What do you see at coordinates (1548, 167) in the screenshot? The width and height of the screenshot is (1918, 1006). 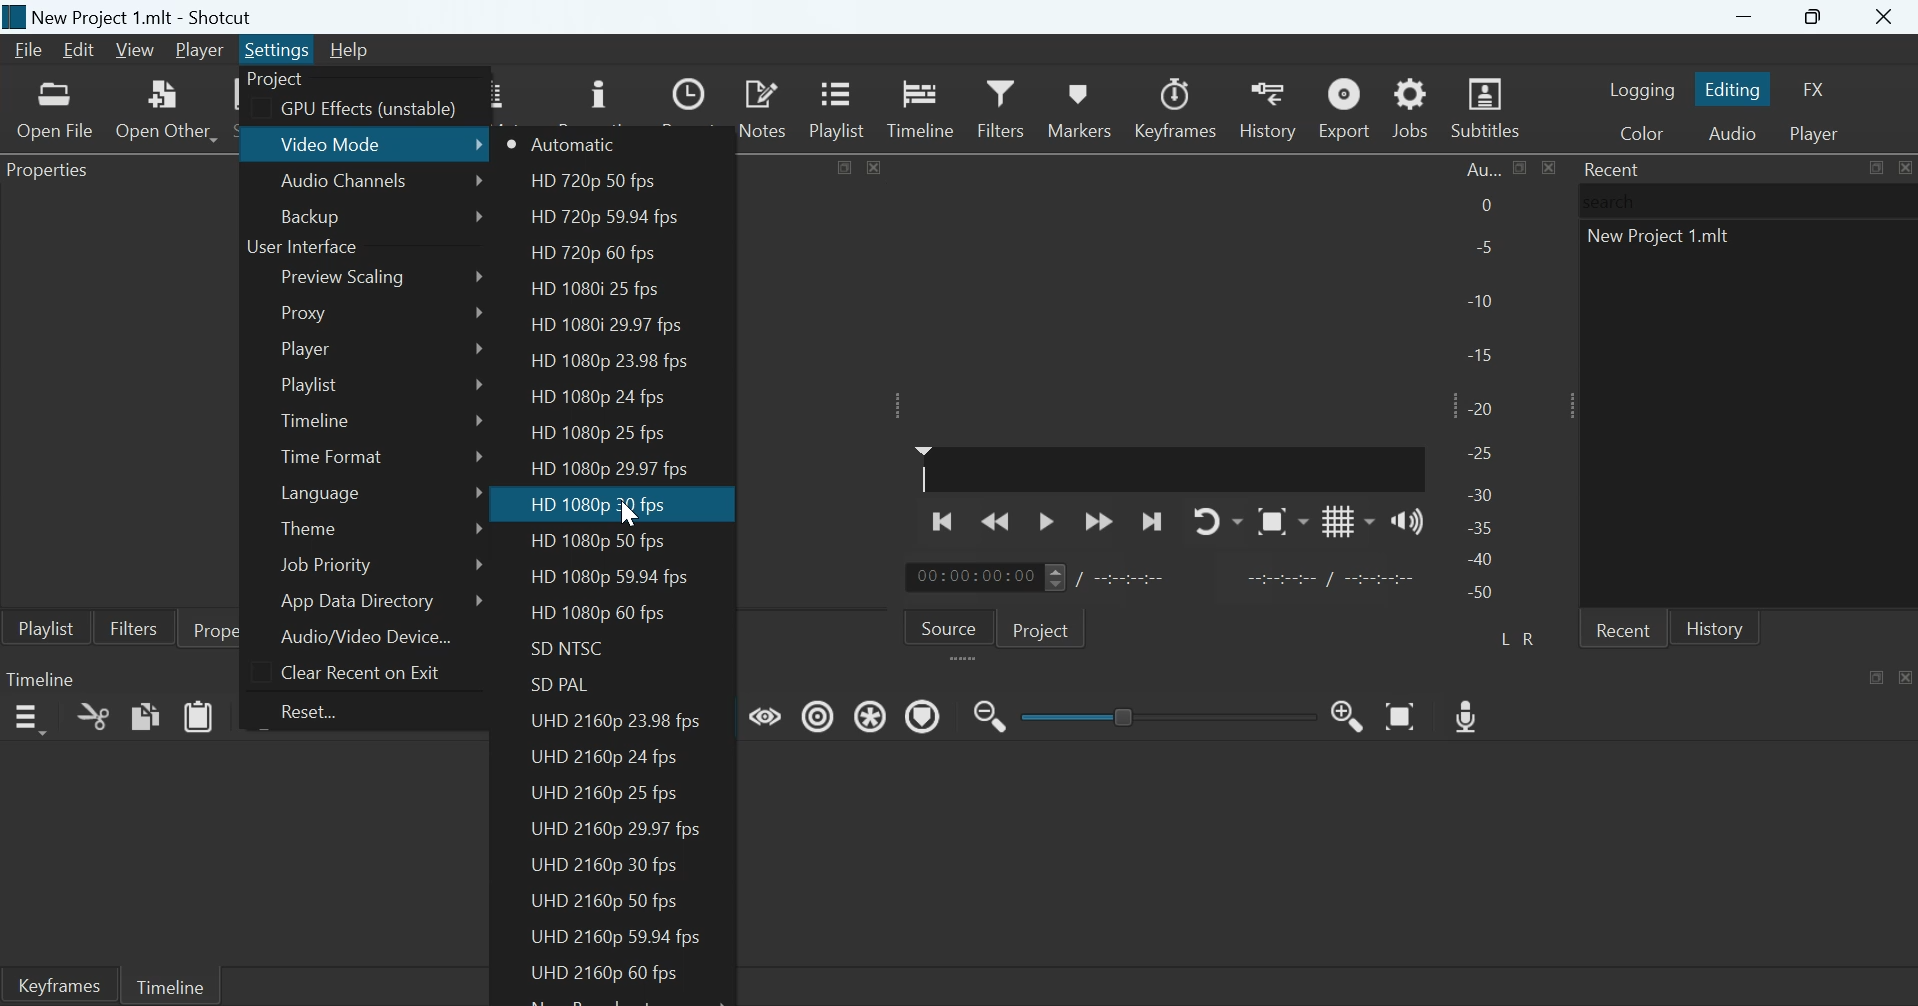 I see `close` at bounding box center [1548, 167].